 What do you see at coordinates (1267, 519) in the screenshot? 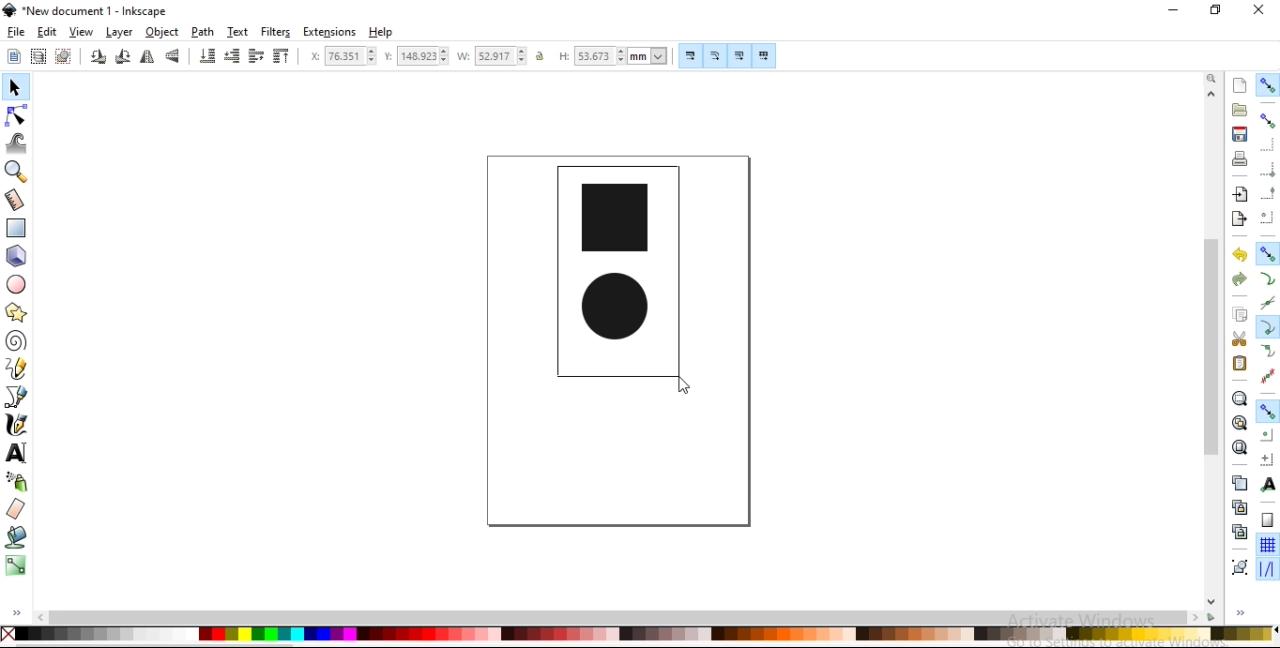
I see `snap to page borders` at bounding box center [1267, 519].